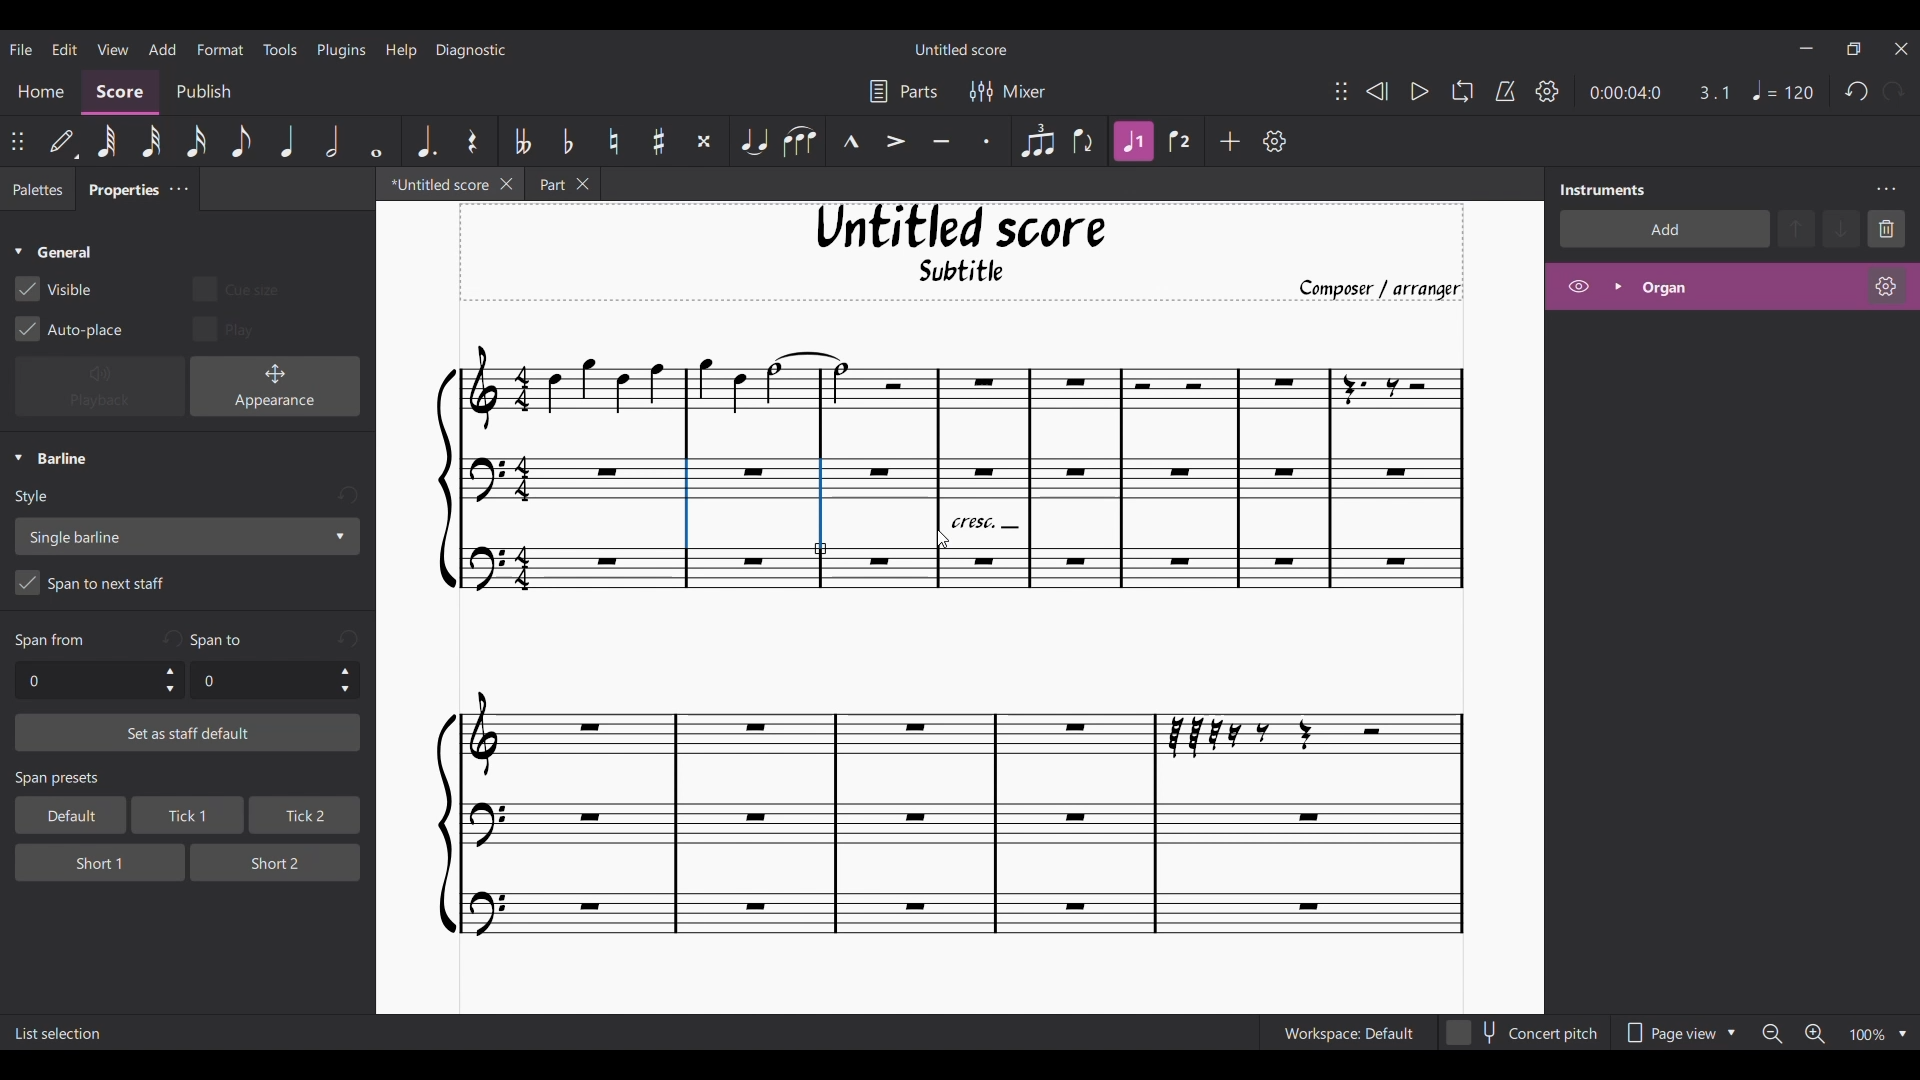  Describe the element at coordinates (1036, 141) in the screenshot. I see `Tuplet` at that location.